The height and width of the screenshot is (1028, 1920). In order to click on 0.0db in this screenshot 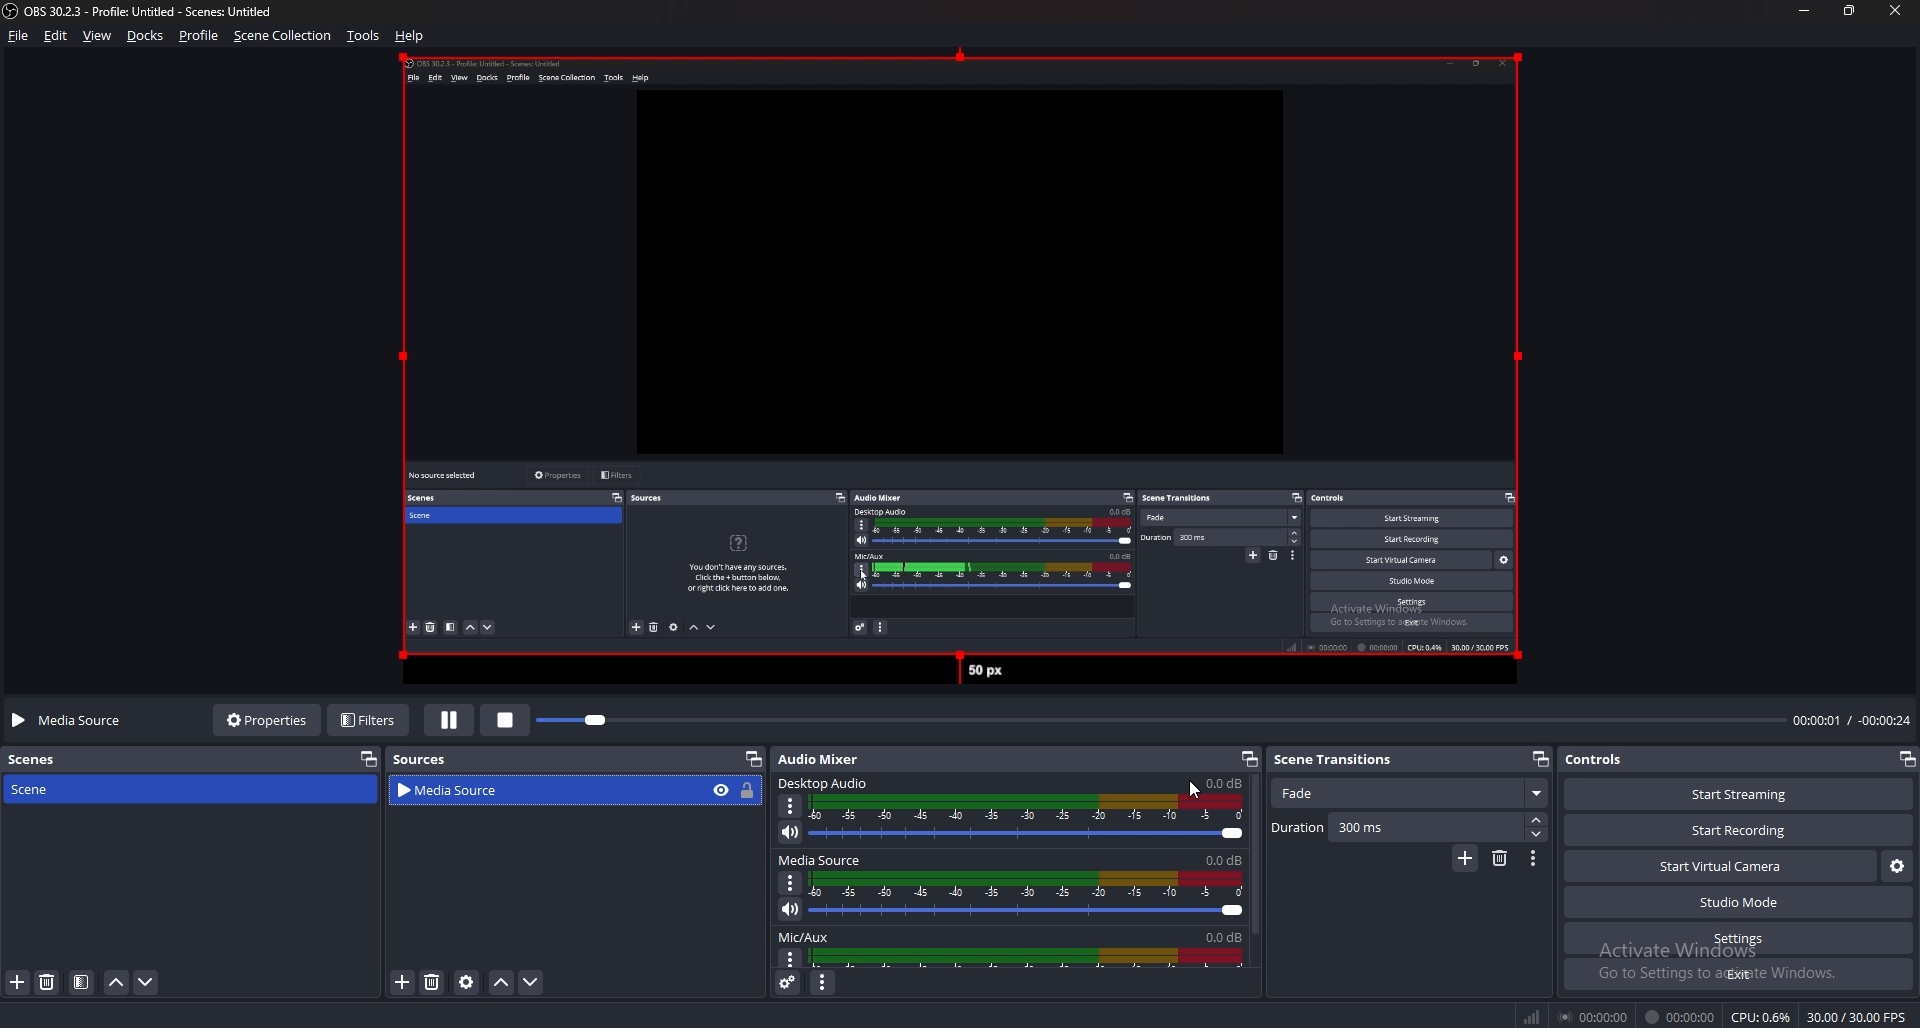, I will do `click(1222, 782)`.